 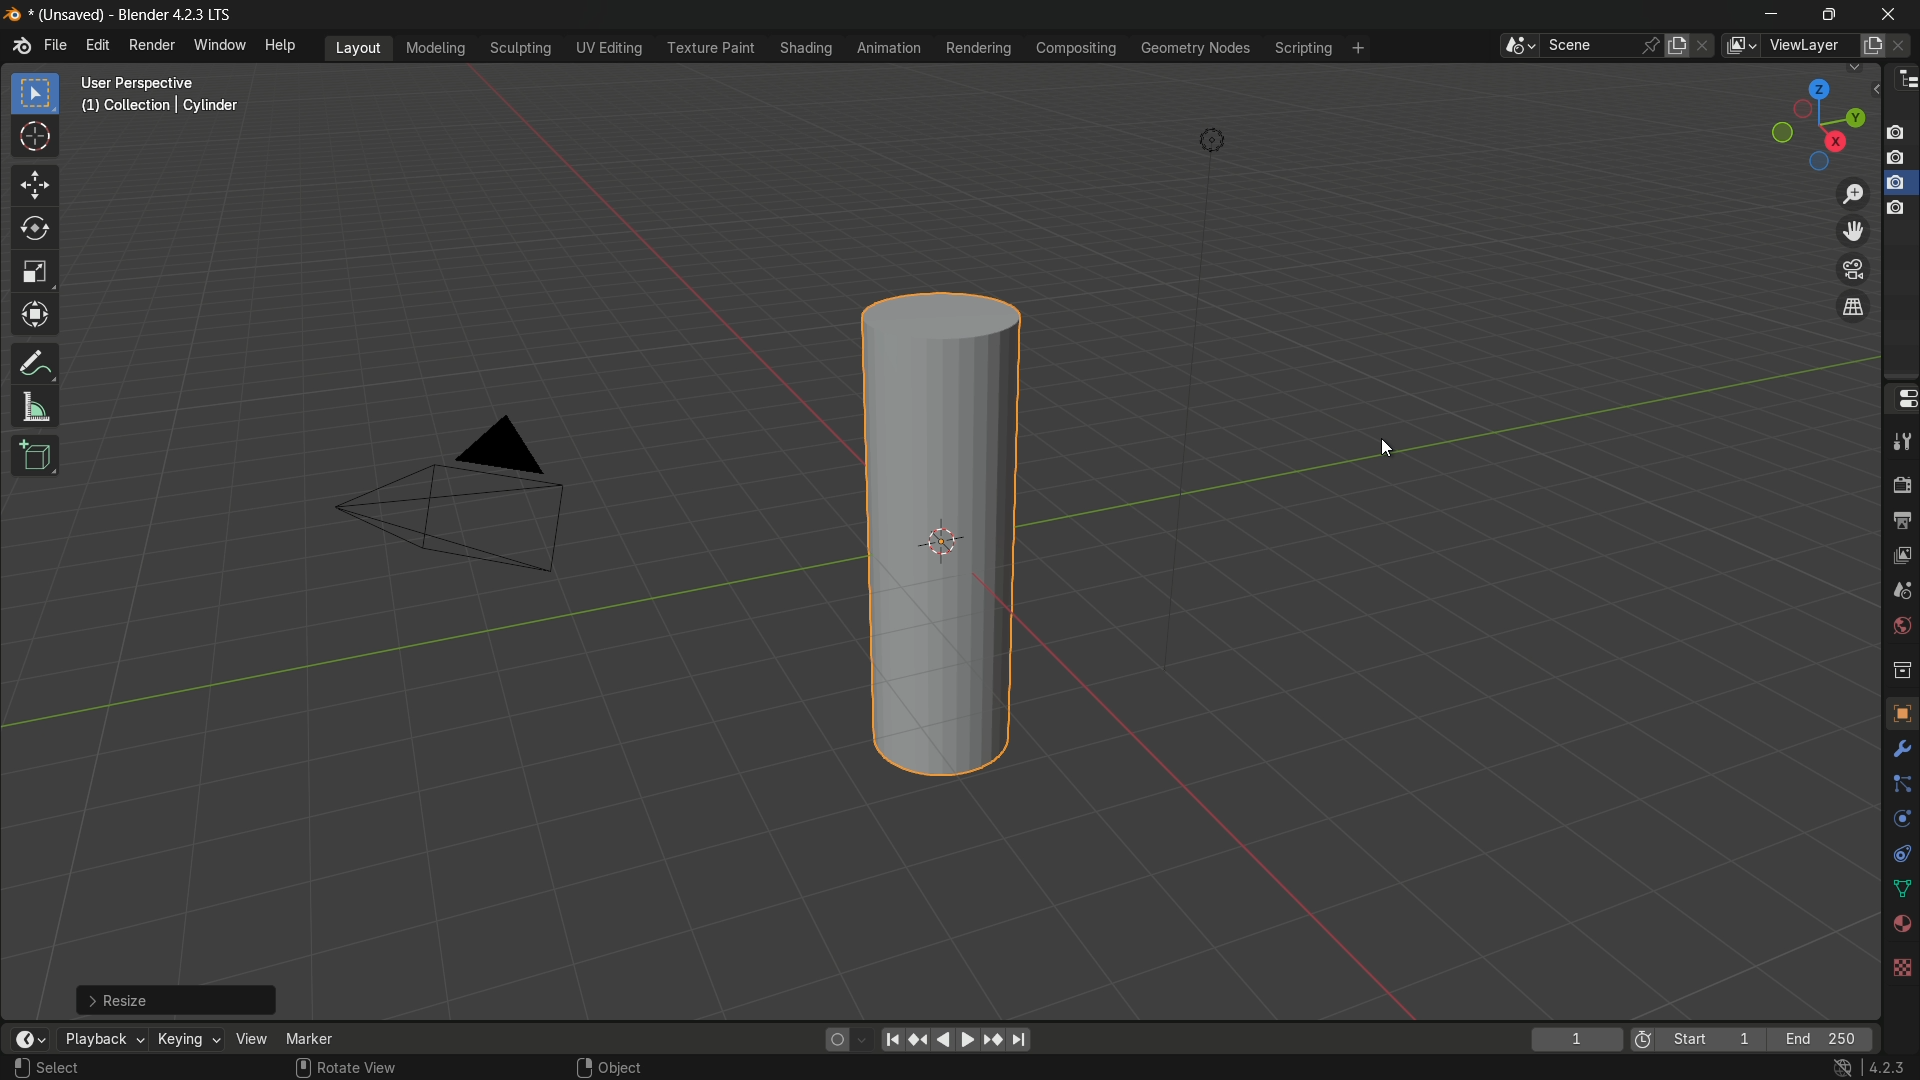 What do you see at coordinates (1898, 207) in the screenshot?
I see `layer 4` at bounding box center [1898, 207].